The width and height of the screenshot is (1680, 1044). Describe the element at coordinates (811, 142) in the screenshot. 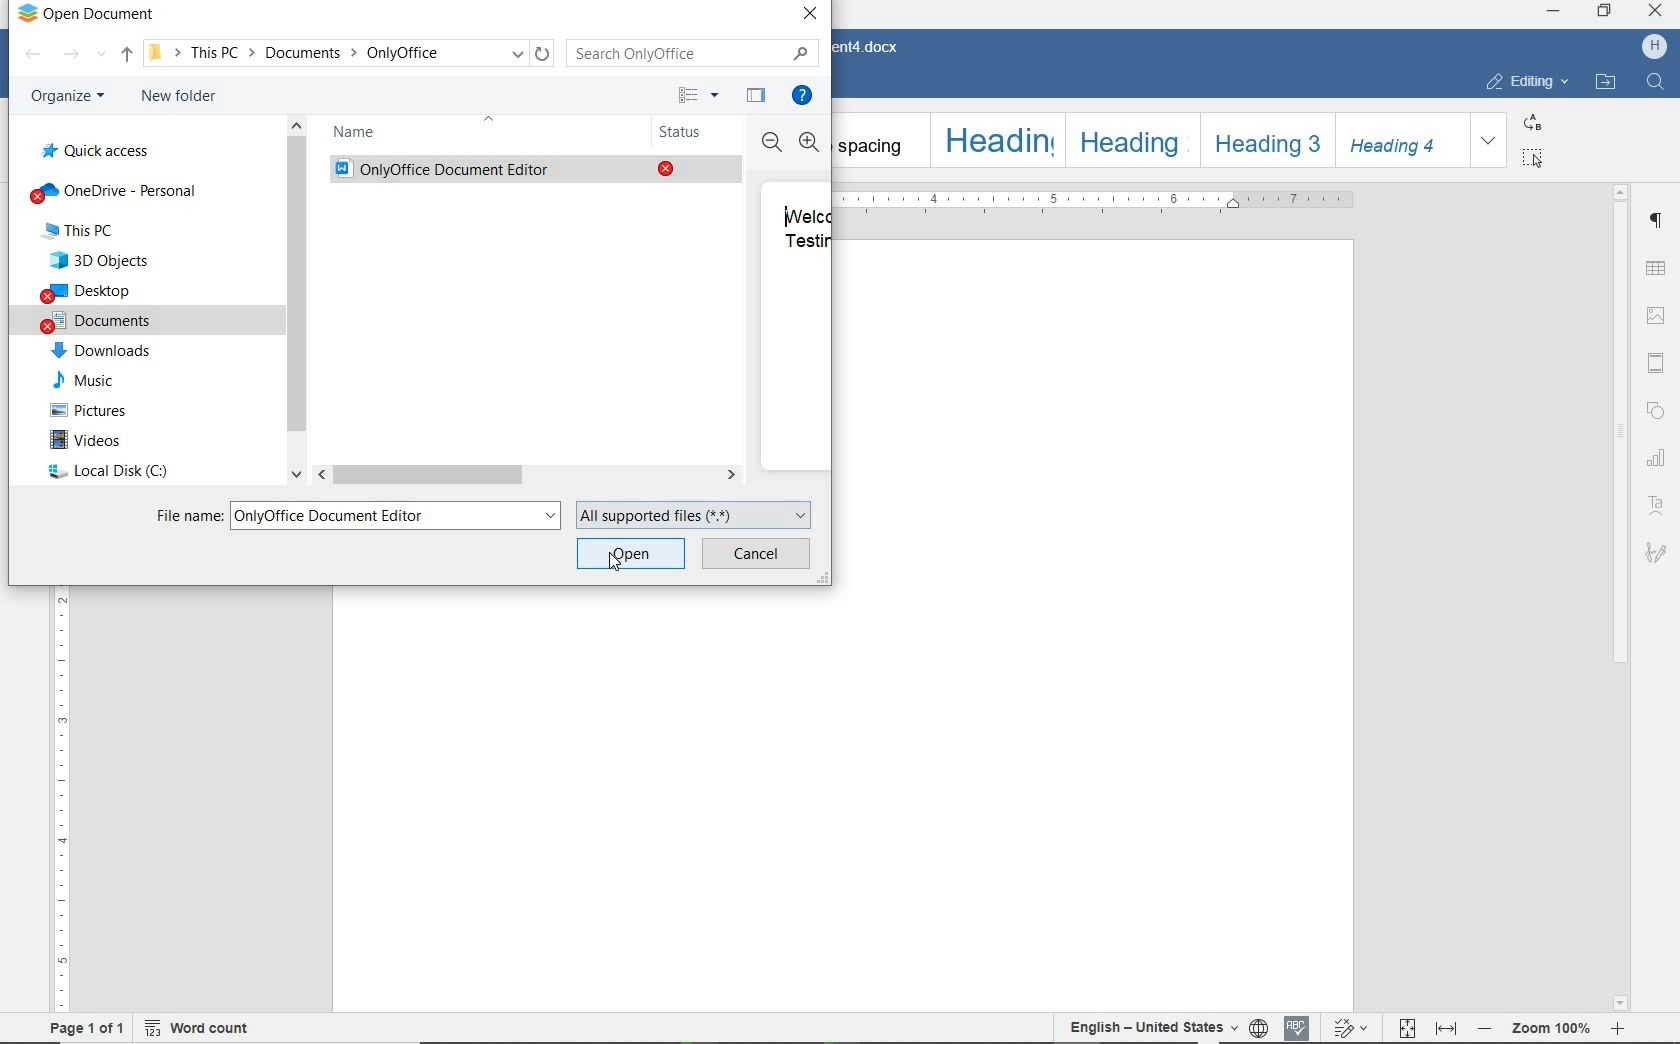

I see `Zoom in` at that location.